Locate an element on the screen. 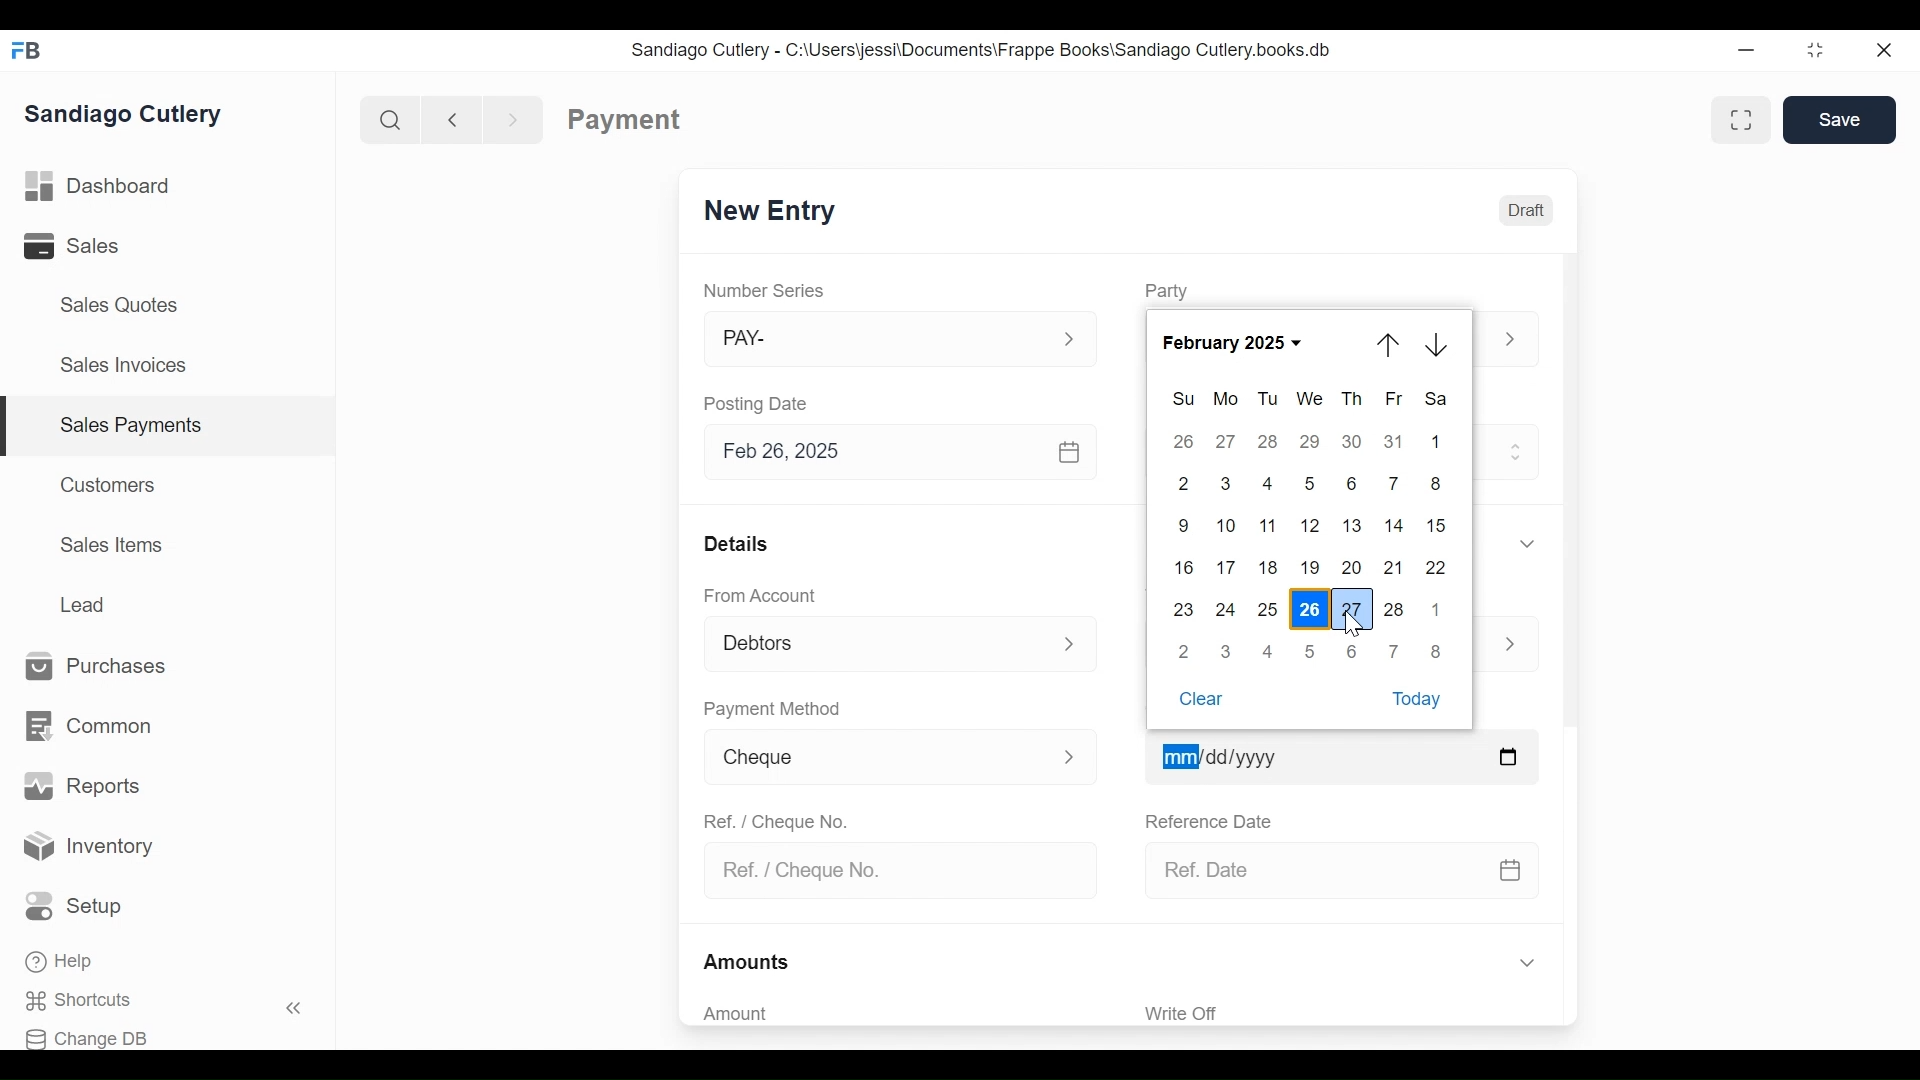 The image size is (1920, 1080). 5 is located at coordinates (1312, 482).